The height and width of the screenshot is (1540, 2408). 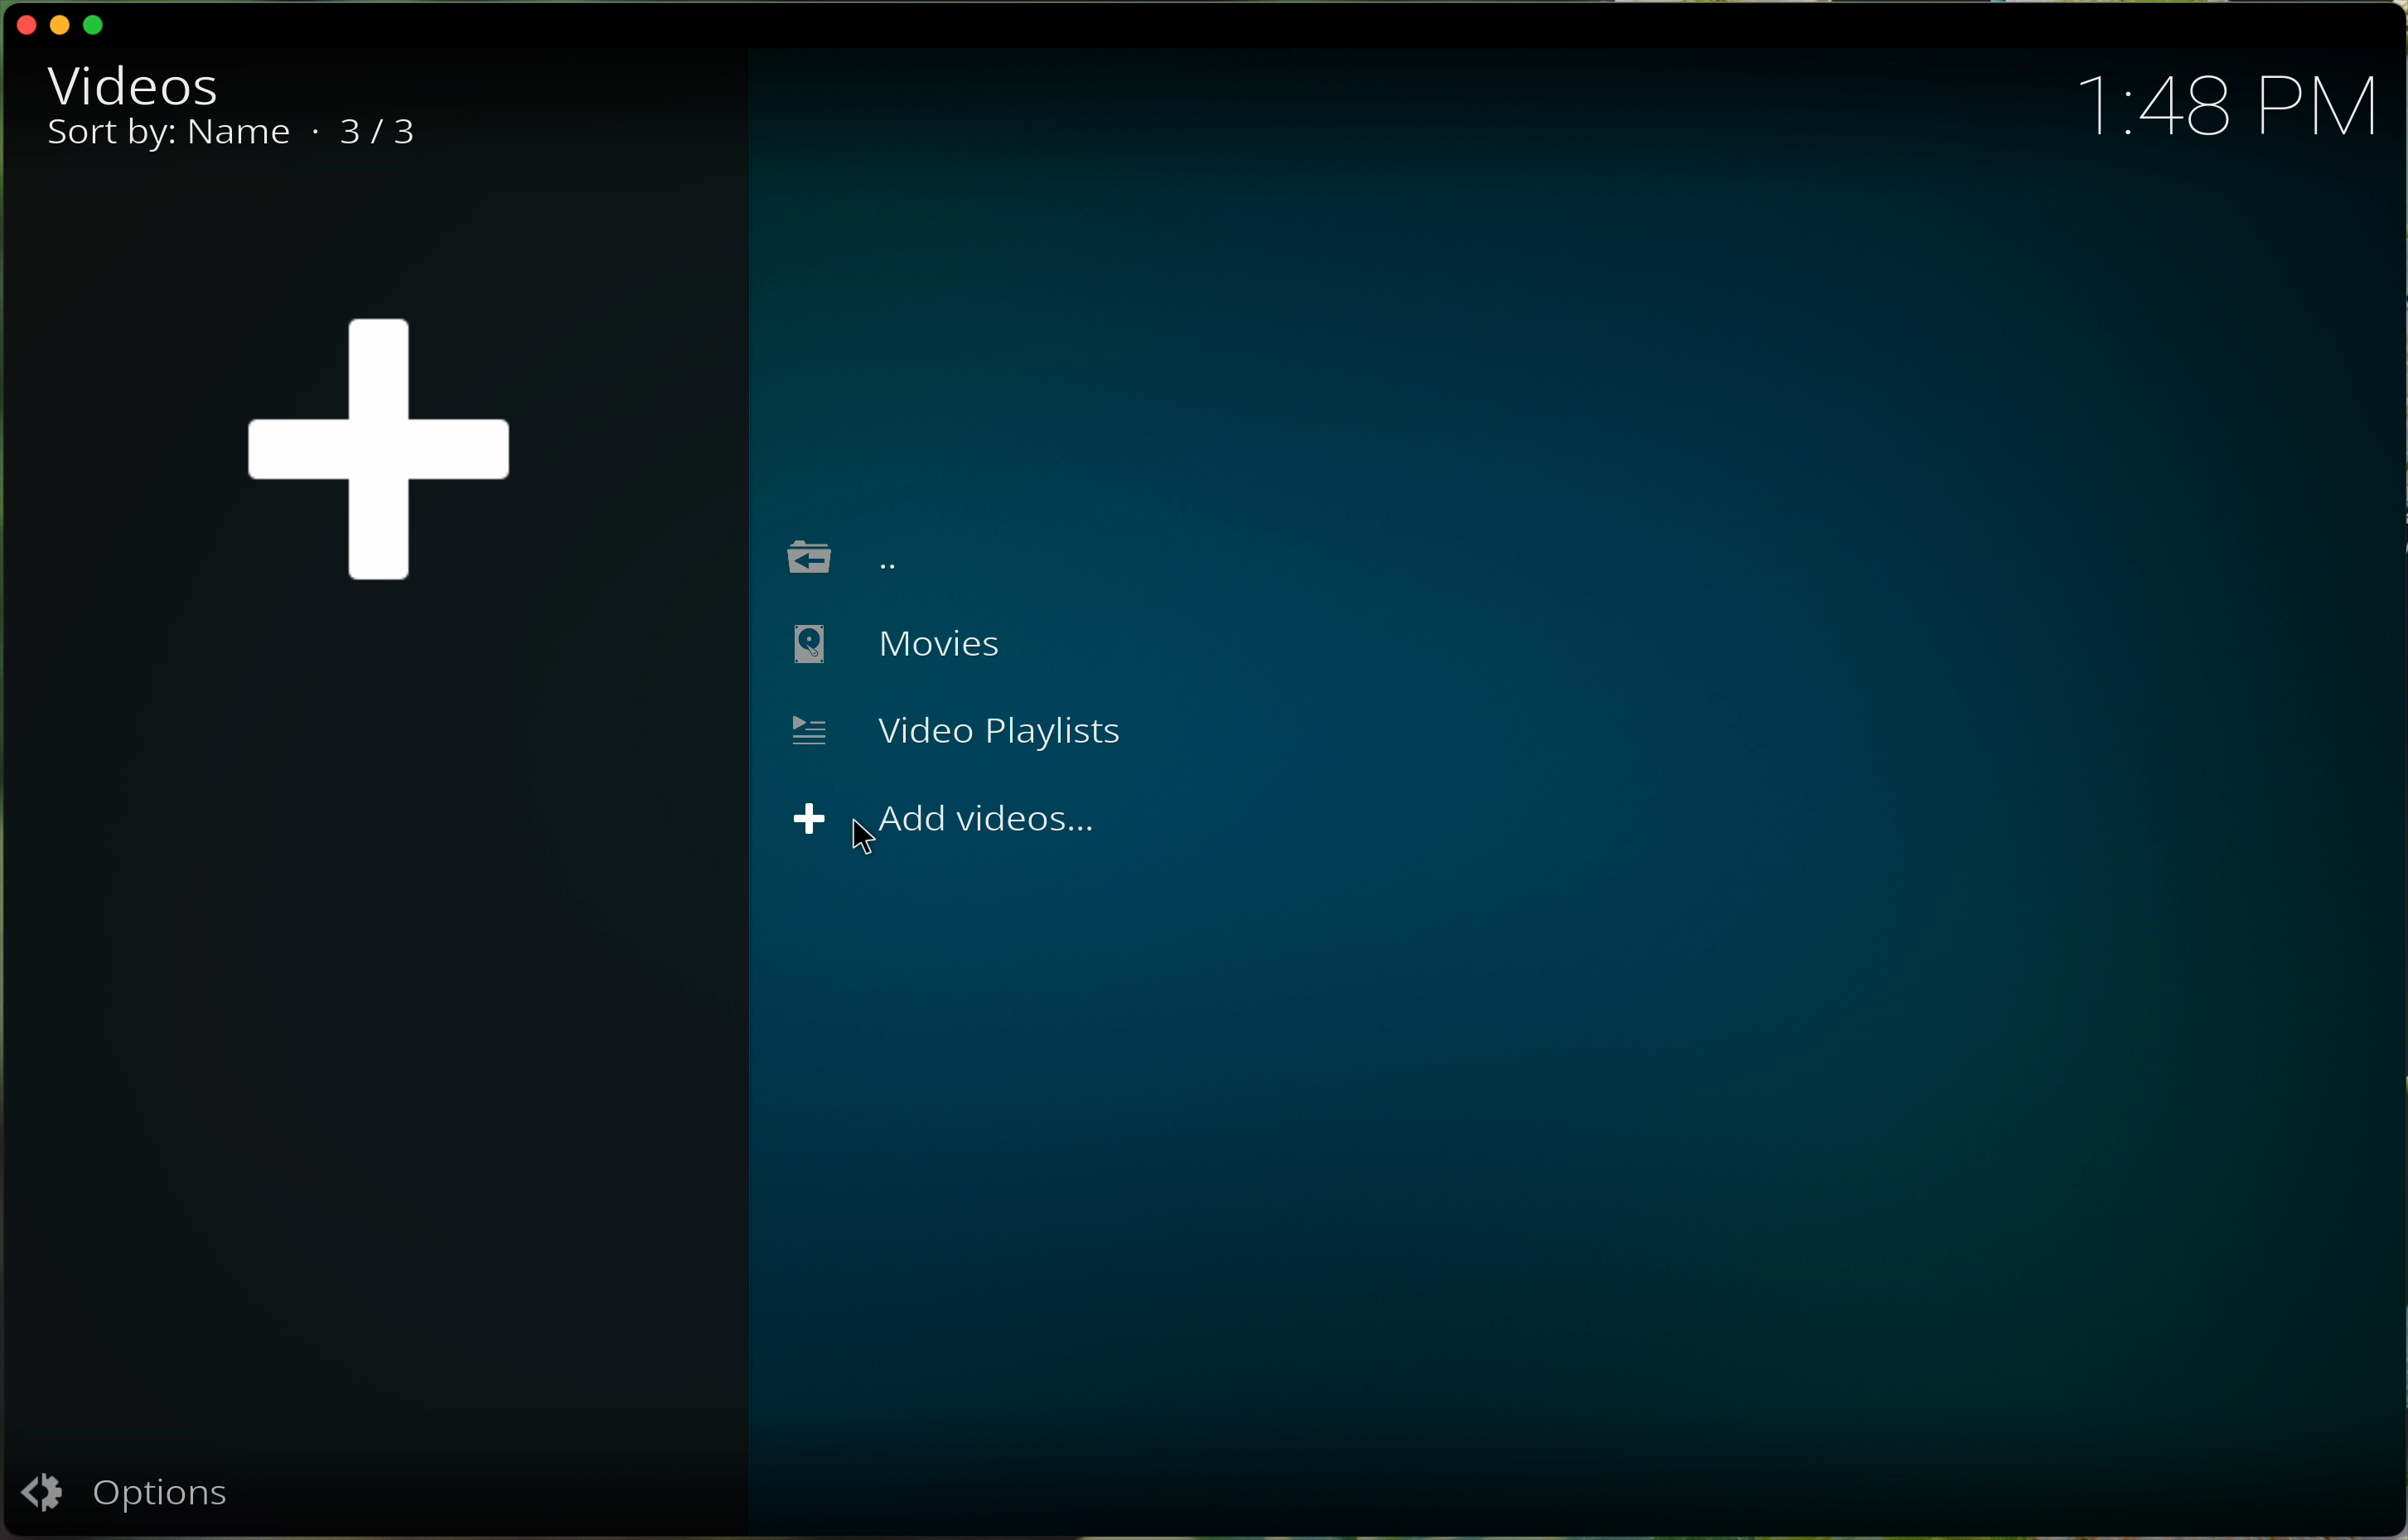 I want to click on video playlist option, so click(x=957, y=729).